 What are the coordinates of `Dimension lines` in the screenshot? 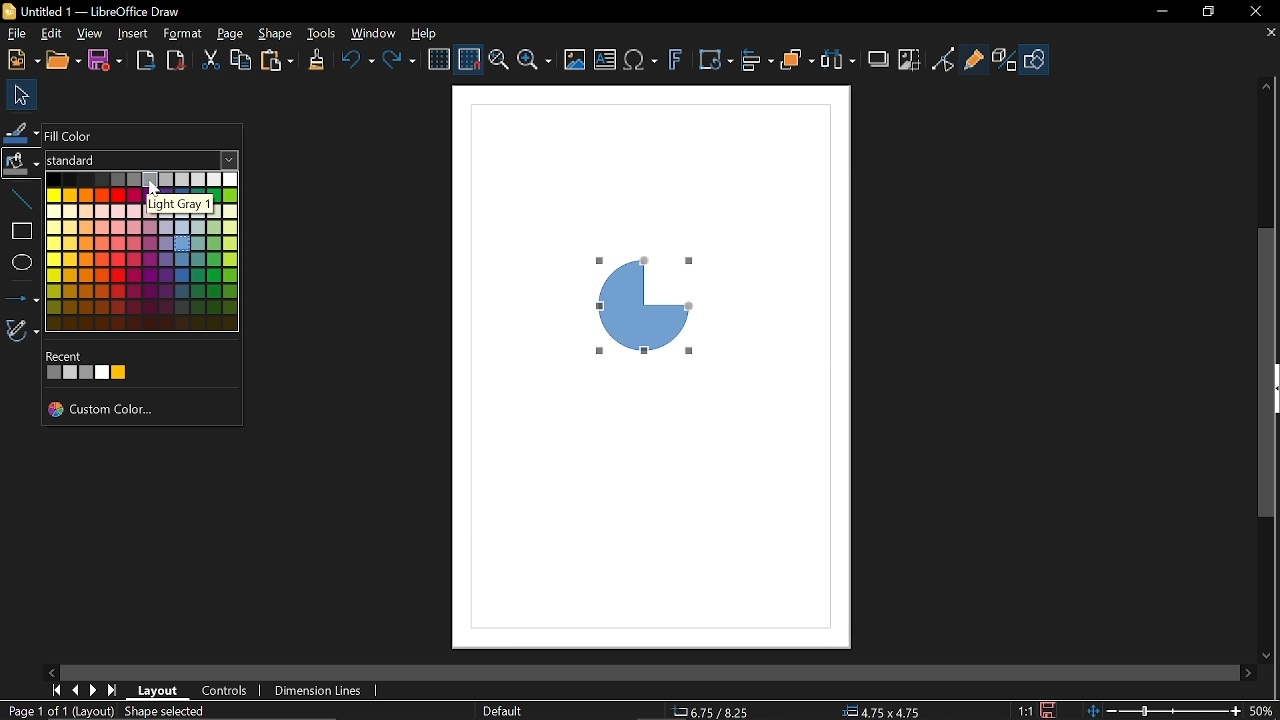 It's located at (318, 691).